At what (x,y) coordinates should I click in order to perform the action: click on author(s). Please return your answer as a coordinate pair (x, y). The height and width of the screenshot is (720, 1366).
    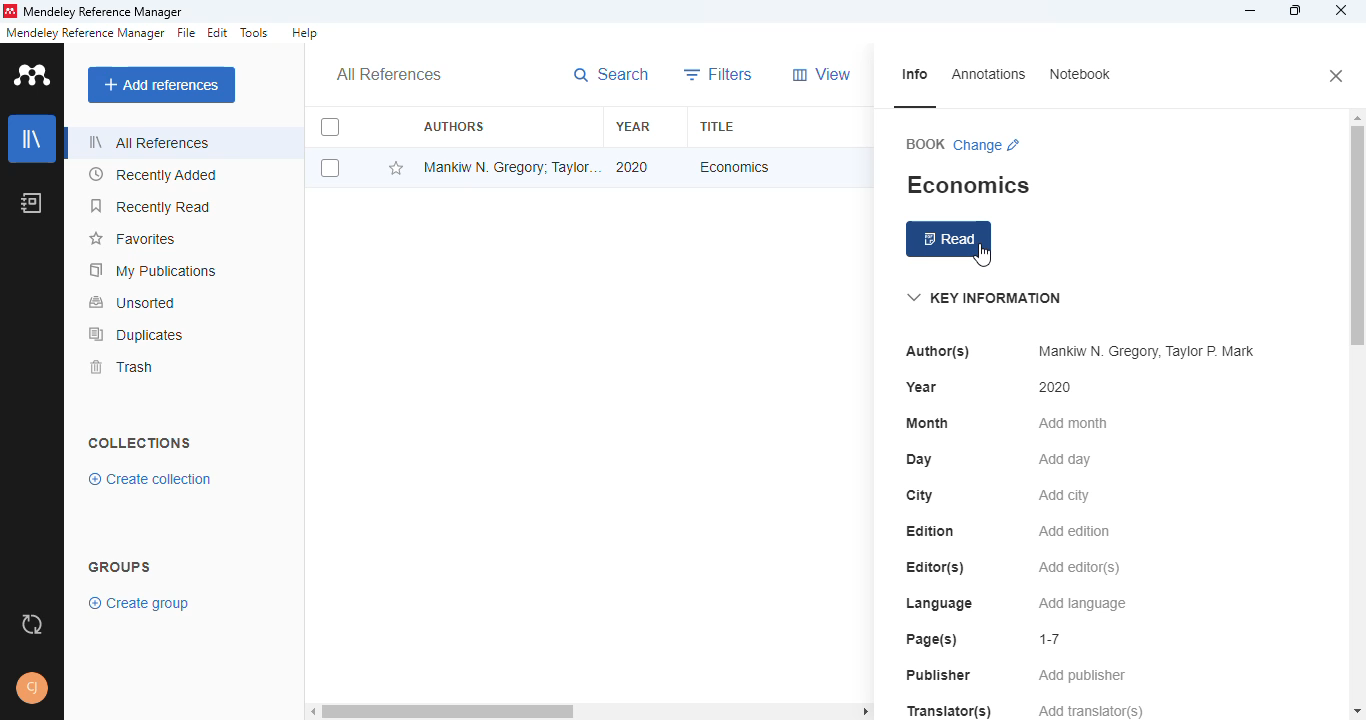
    Looking at the image, I should click on (937, 351).